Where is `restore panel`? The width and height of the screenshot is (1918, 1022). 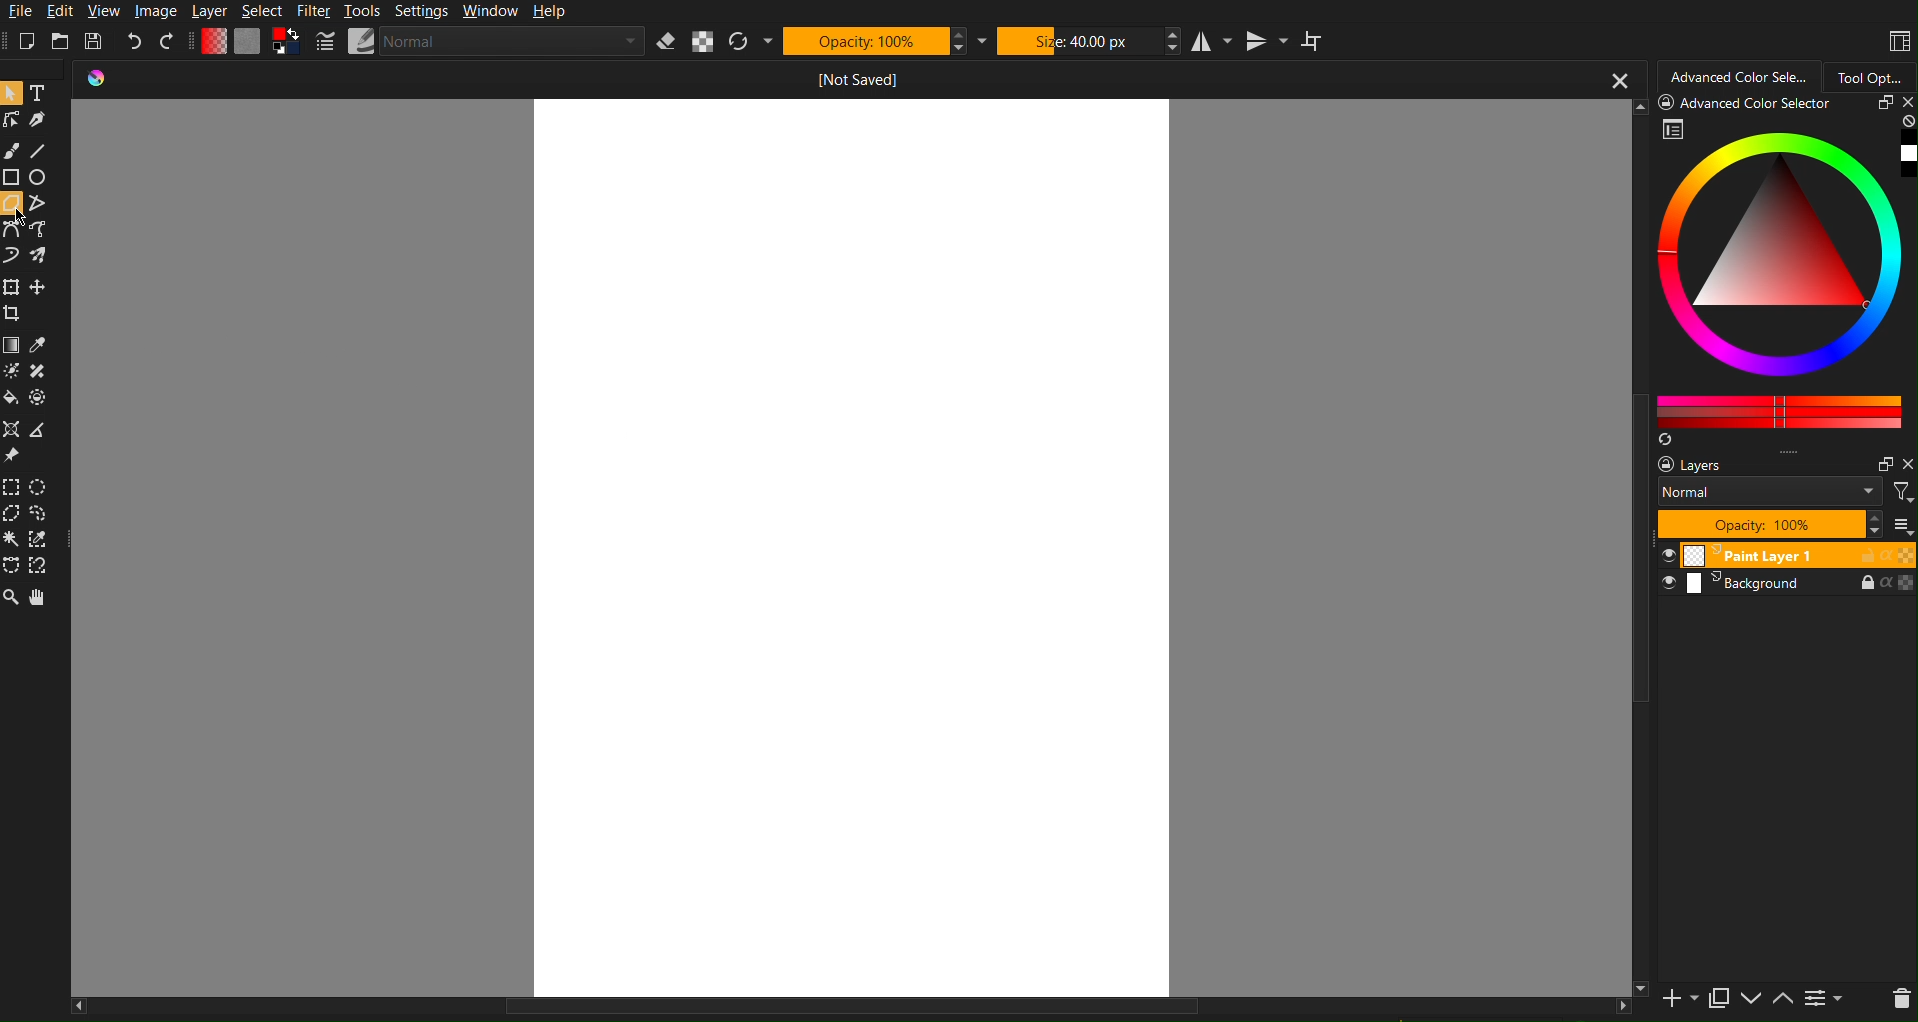
restore panel is located at coordinates (1881, 105).